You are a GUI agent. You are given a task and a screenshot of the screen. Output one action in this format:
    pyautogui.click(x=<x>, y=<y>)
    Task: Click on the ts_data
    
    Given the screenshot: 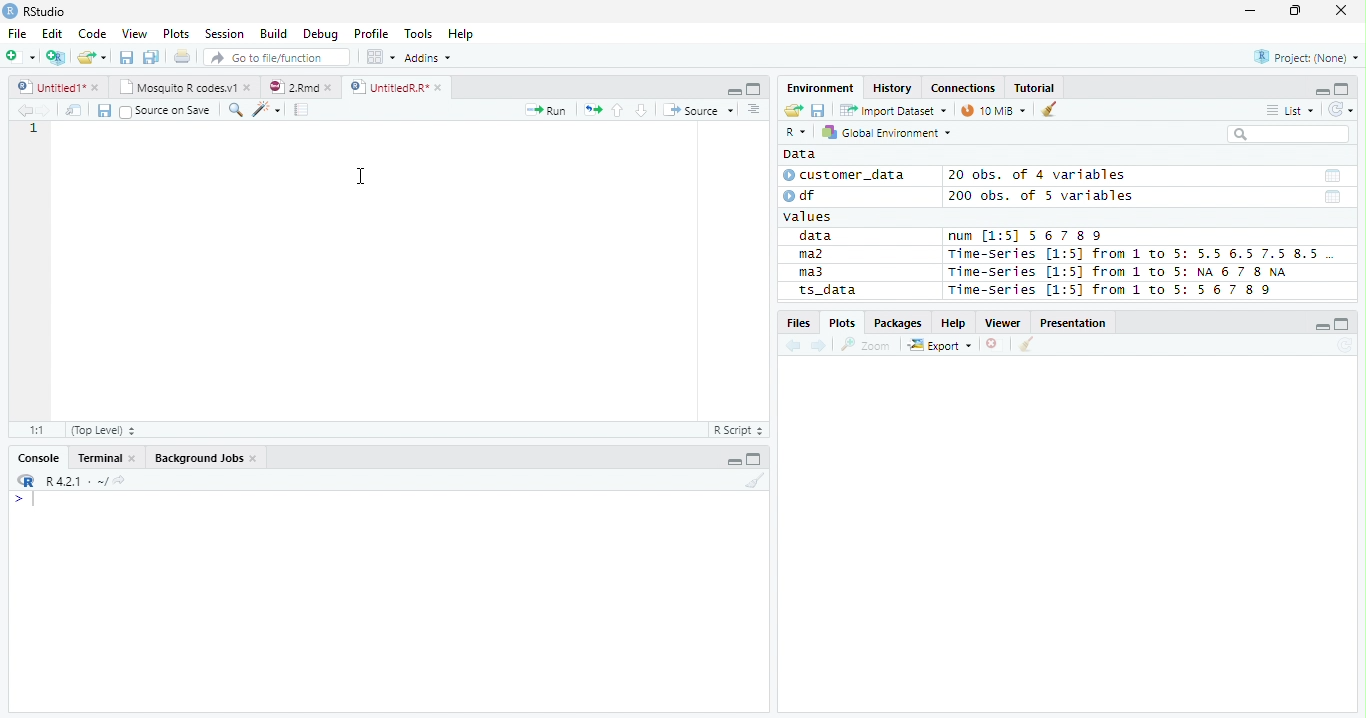 What is the action you would take?
    pyautogui.click(x=855, y=293)
    